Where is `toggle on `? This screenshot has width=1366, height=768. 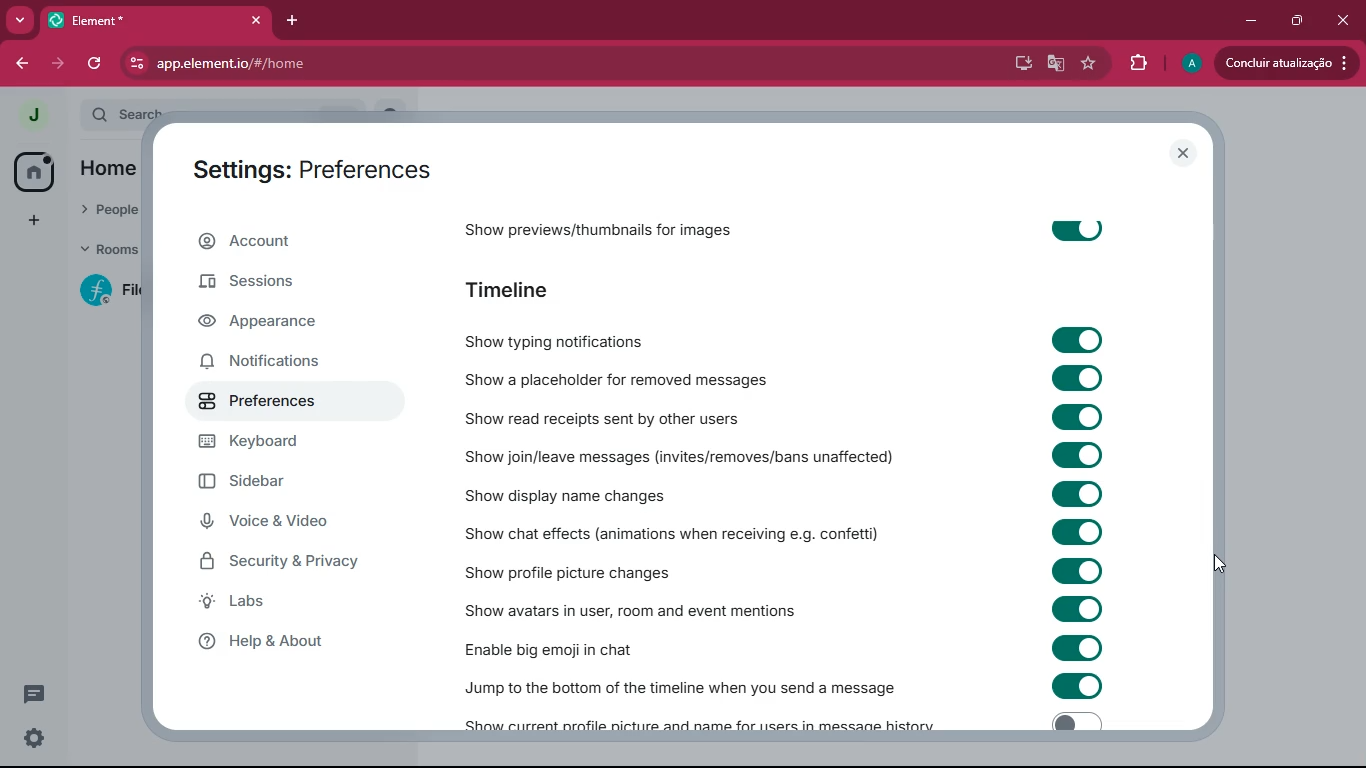 toggle on  is located at coordinates (1077, 533).